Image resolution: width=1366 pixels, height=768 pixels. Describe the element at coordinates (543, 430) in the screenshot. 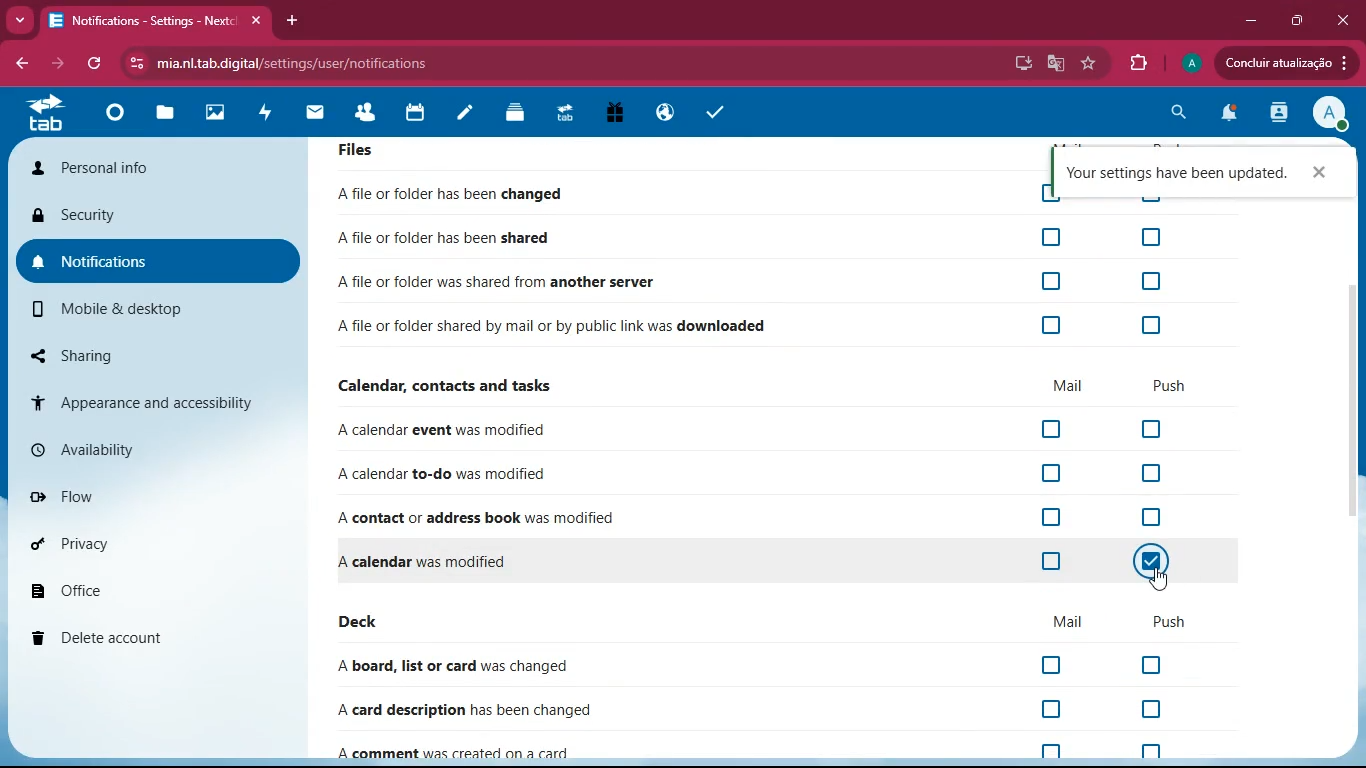

I see `event` at that location.